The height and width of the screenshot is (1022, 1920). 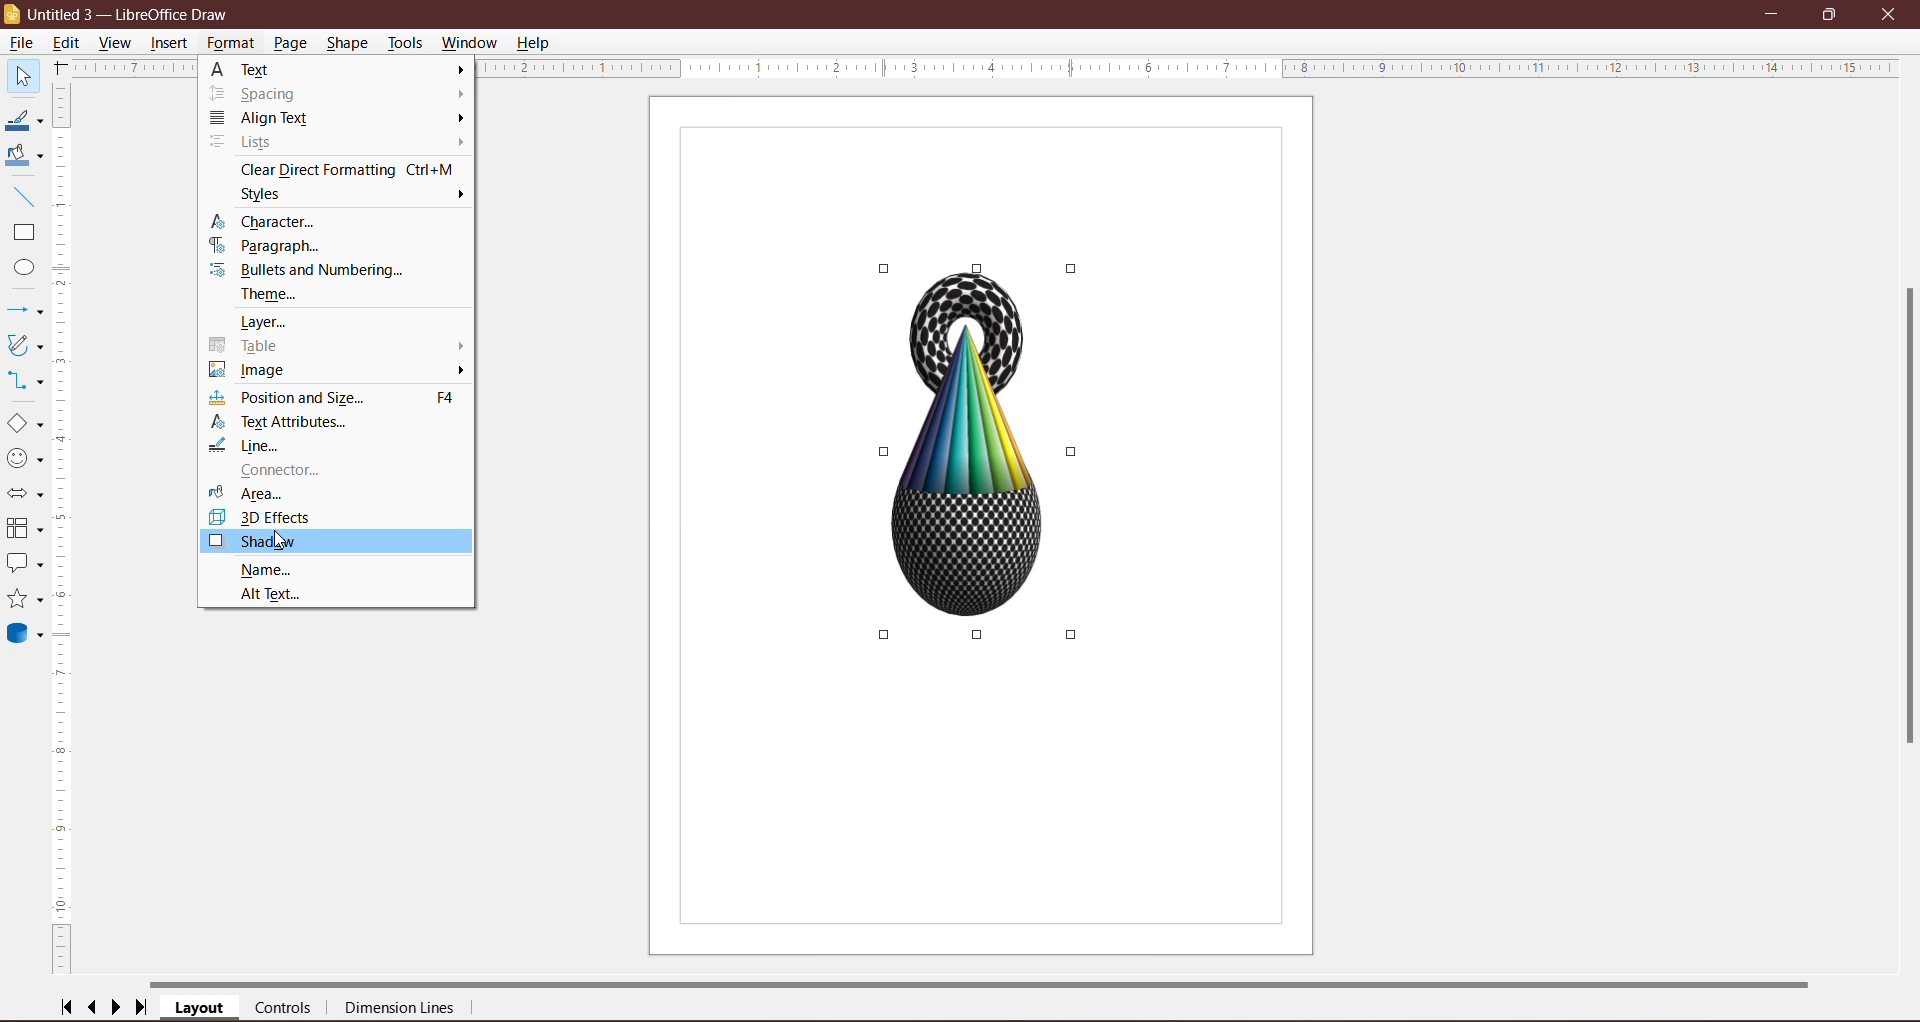 I want to click on Curves and Polygons, so click(x=25, y=345).